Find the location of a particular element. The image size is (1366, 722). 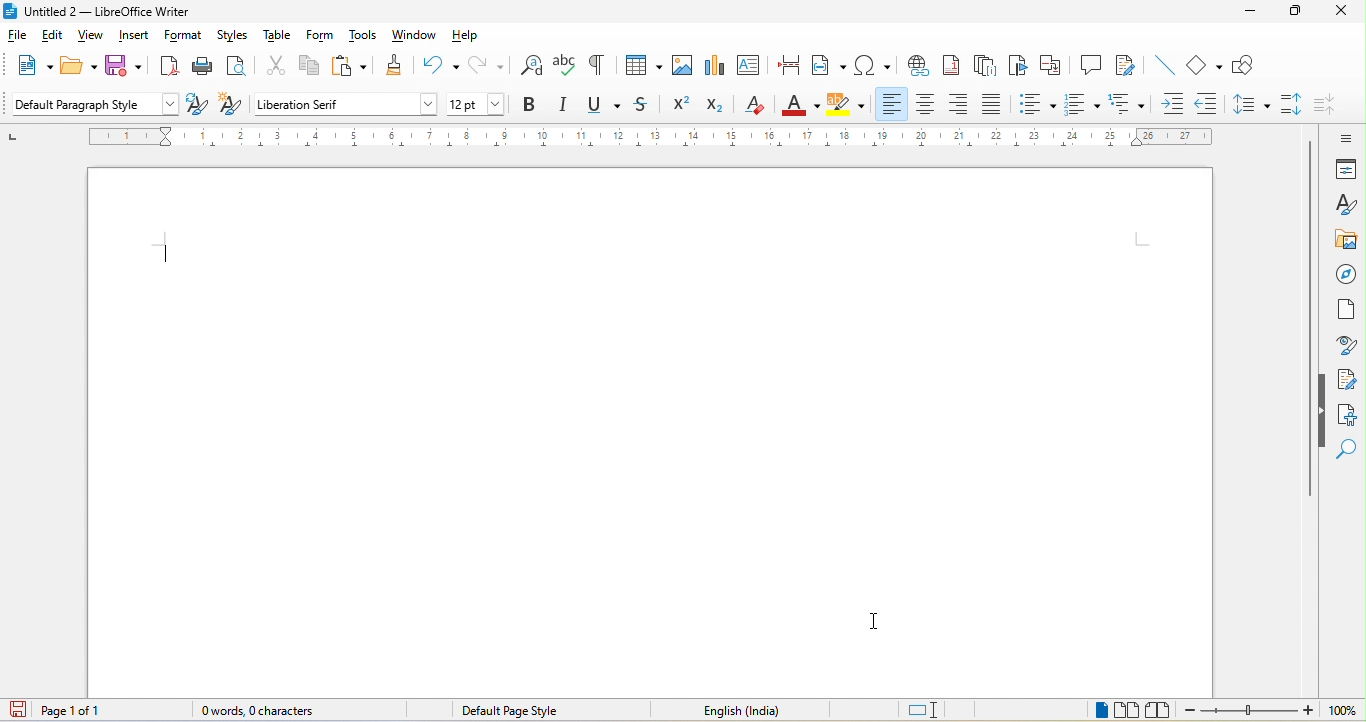

navigator is located at coordinates (1346, 275).